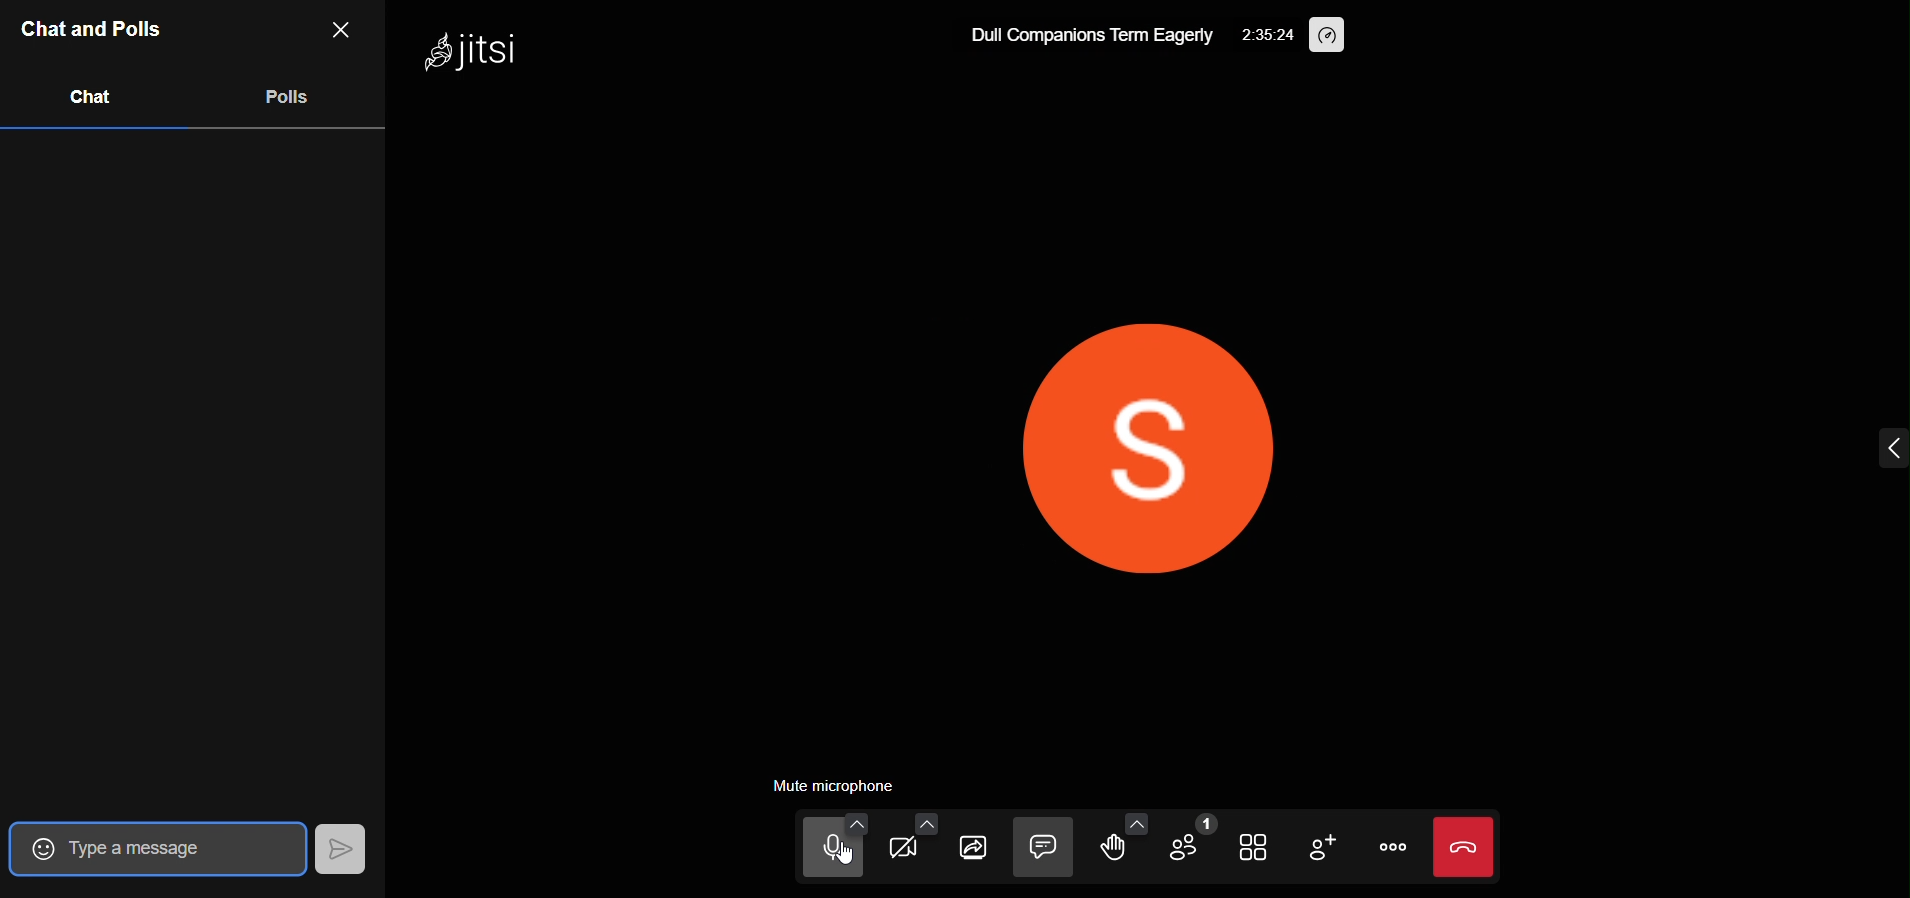  Describe the element at coordinates (978, 852) in the screenshot. I see `screen share` at that location.